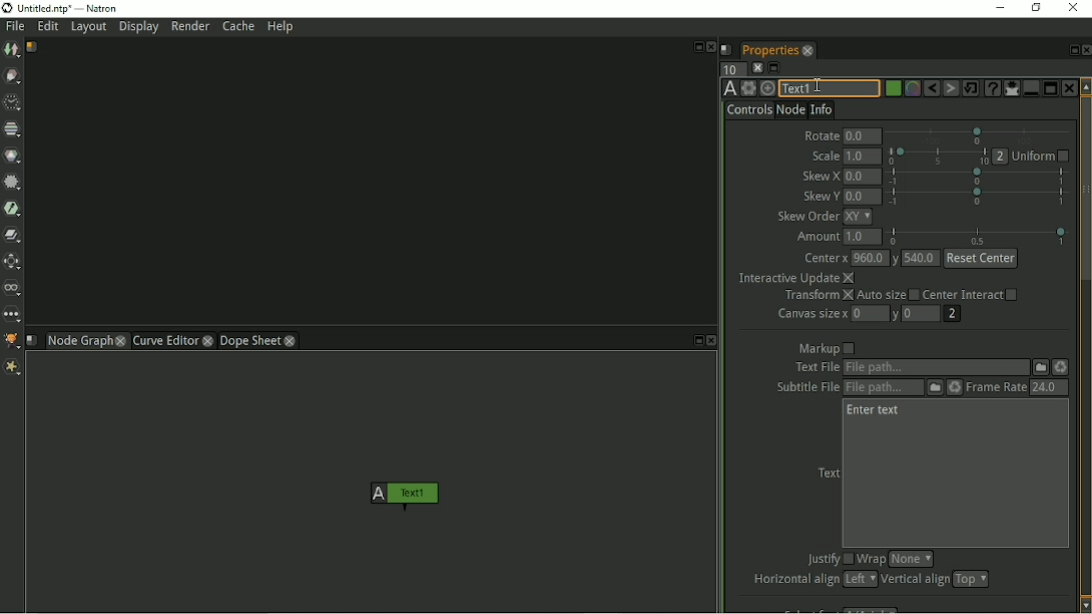 The width and height of the screenshot is (1092, 614). Describe the element at coordinates (938, 156) in the screenshot. I see `selection bar` at that location.